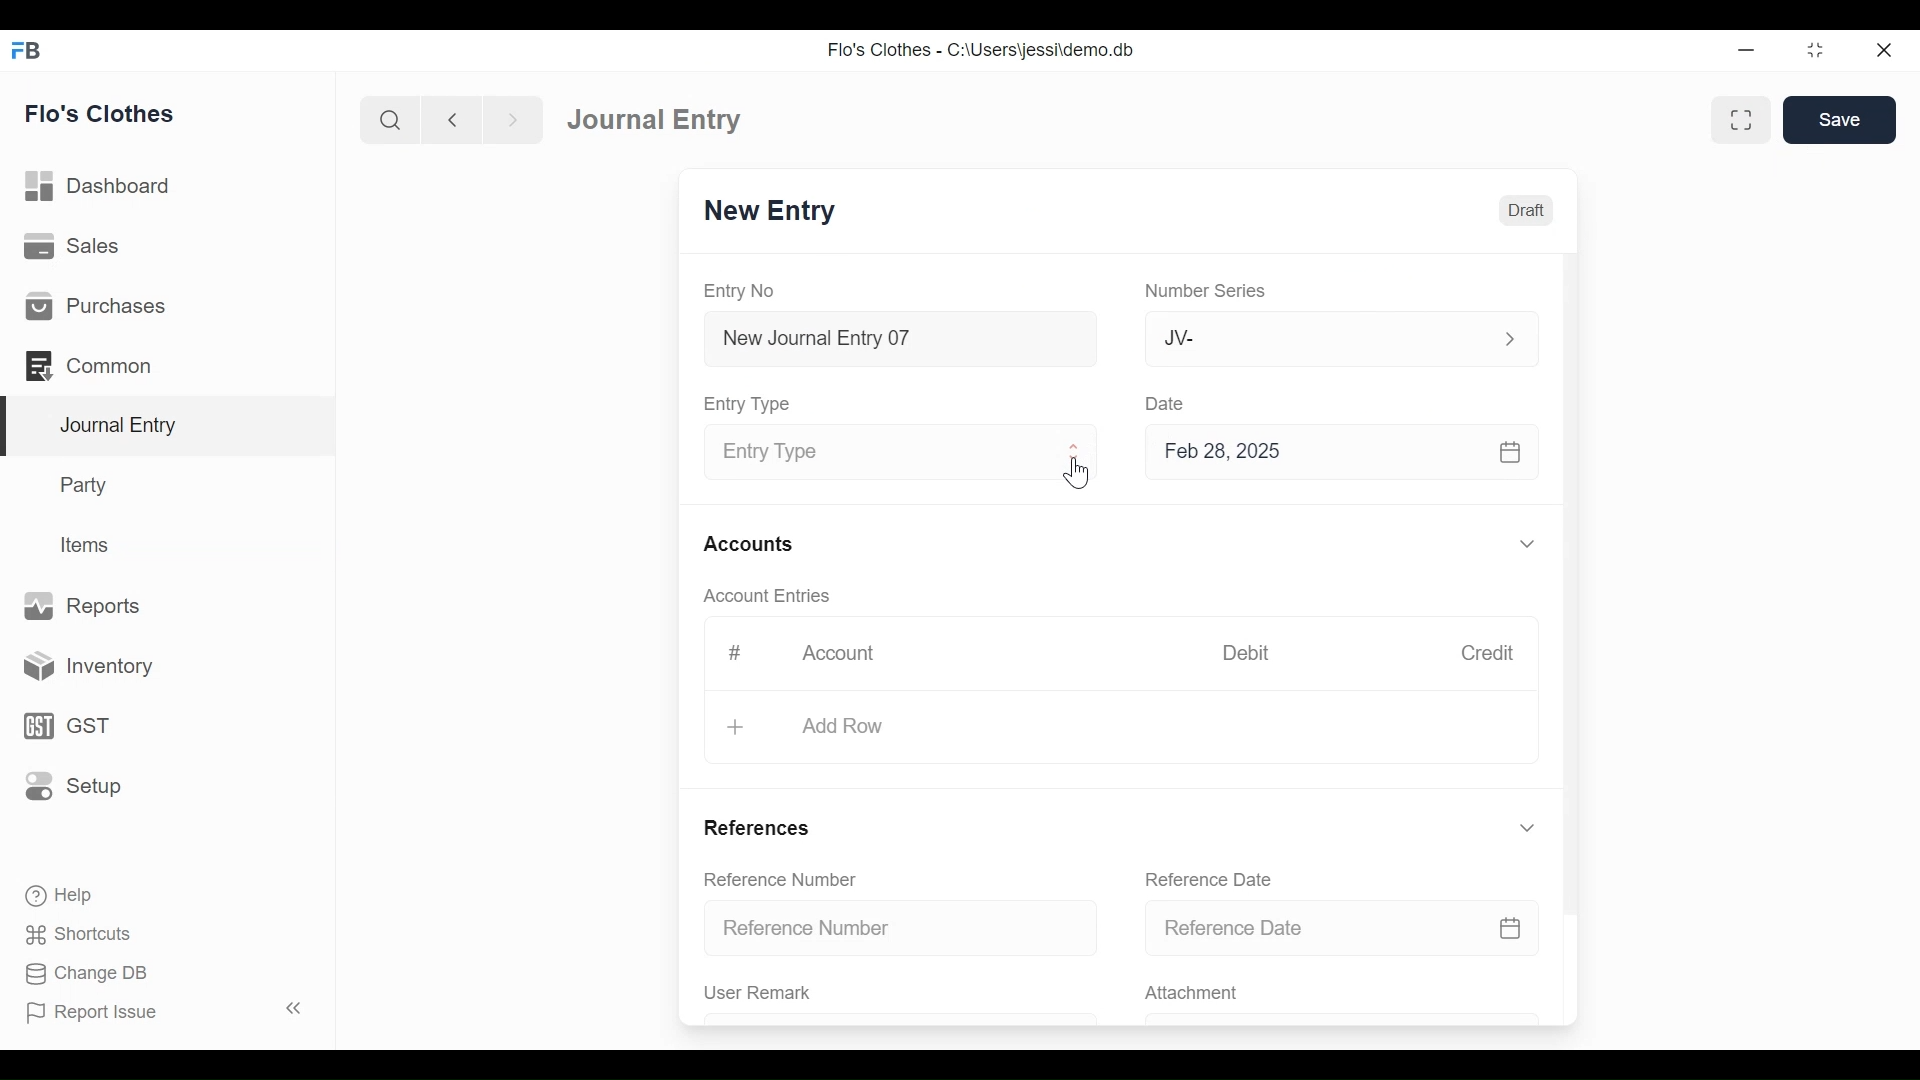 The height and width of the screenshot is (1080, 1920). What do you see at coordinates (1333, 455) in the screenshot?
I see `Feb 28, 2025` at bounding box center [1333, 455].